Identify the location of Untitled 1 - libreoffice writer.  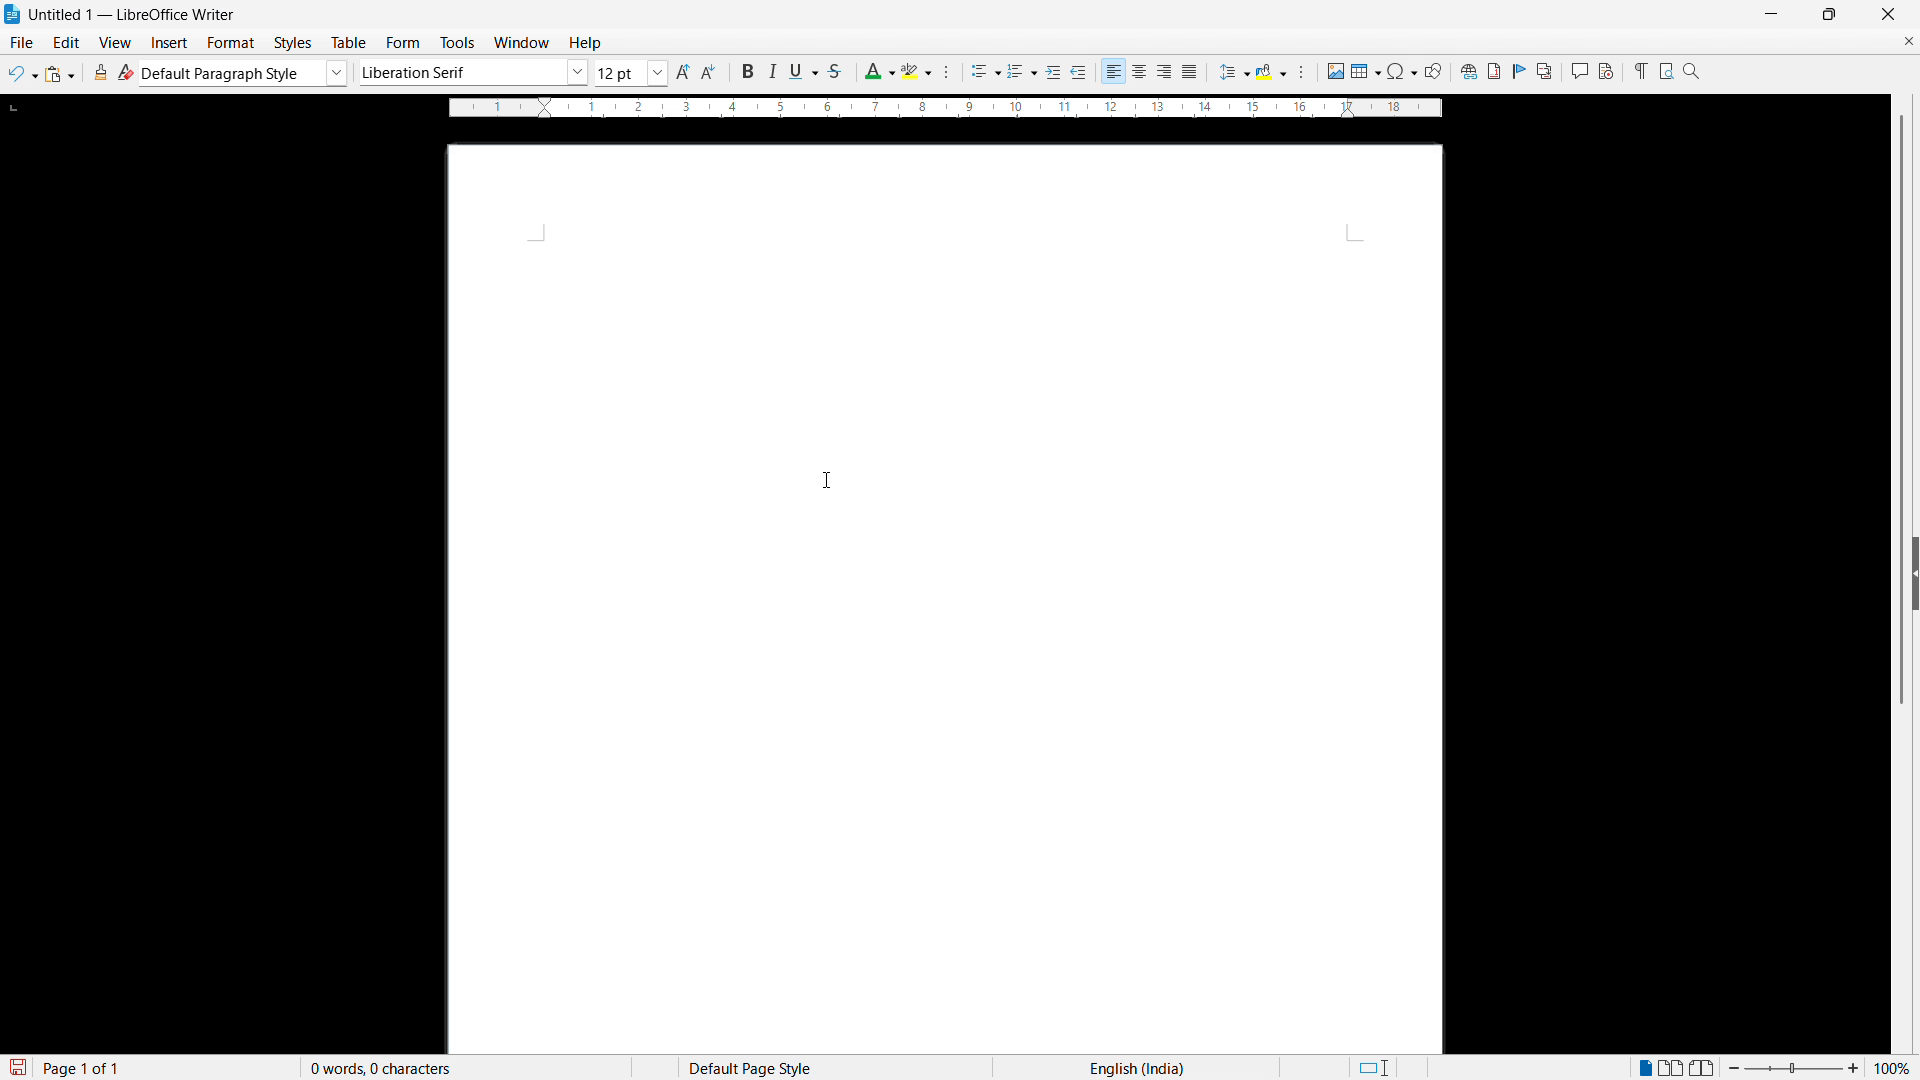
(132, 16).